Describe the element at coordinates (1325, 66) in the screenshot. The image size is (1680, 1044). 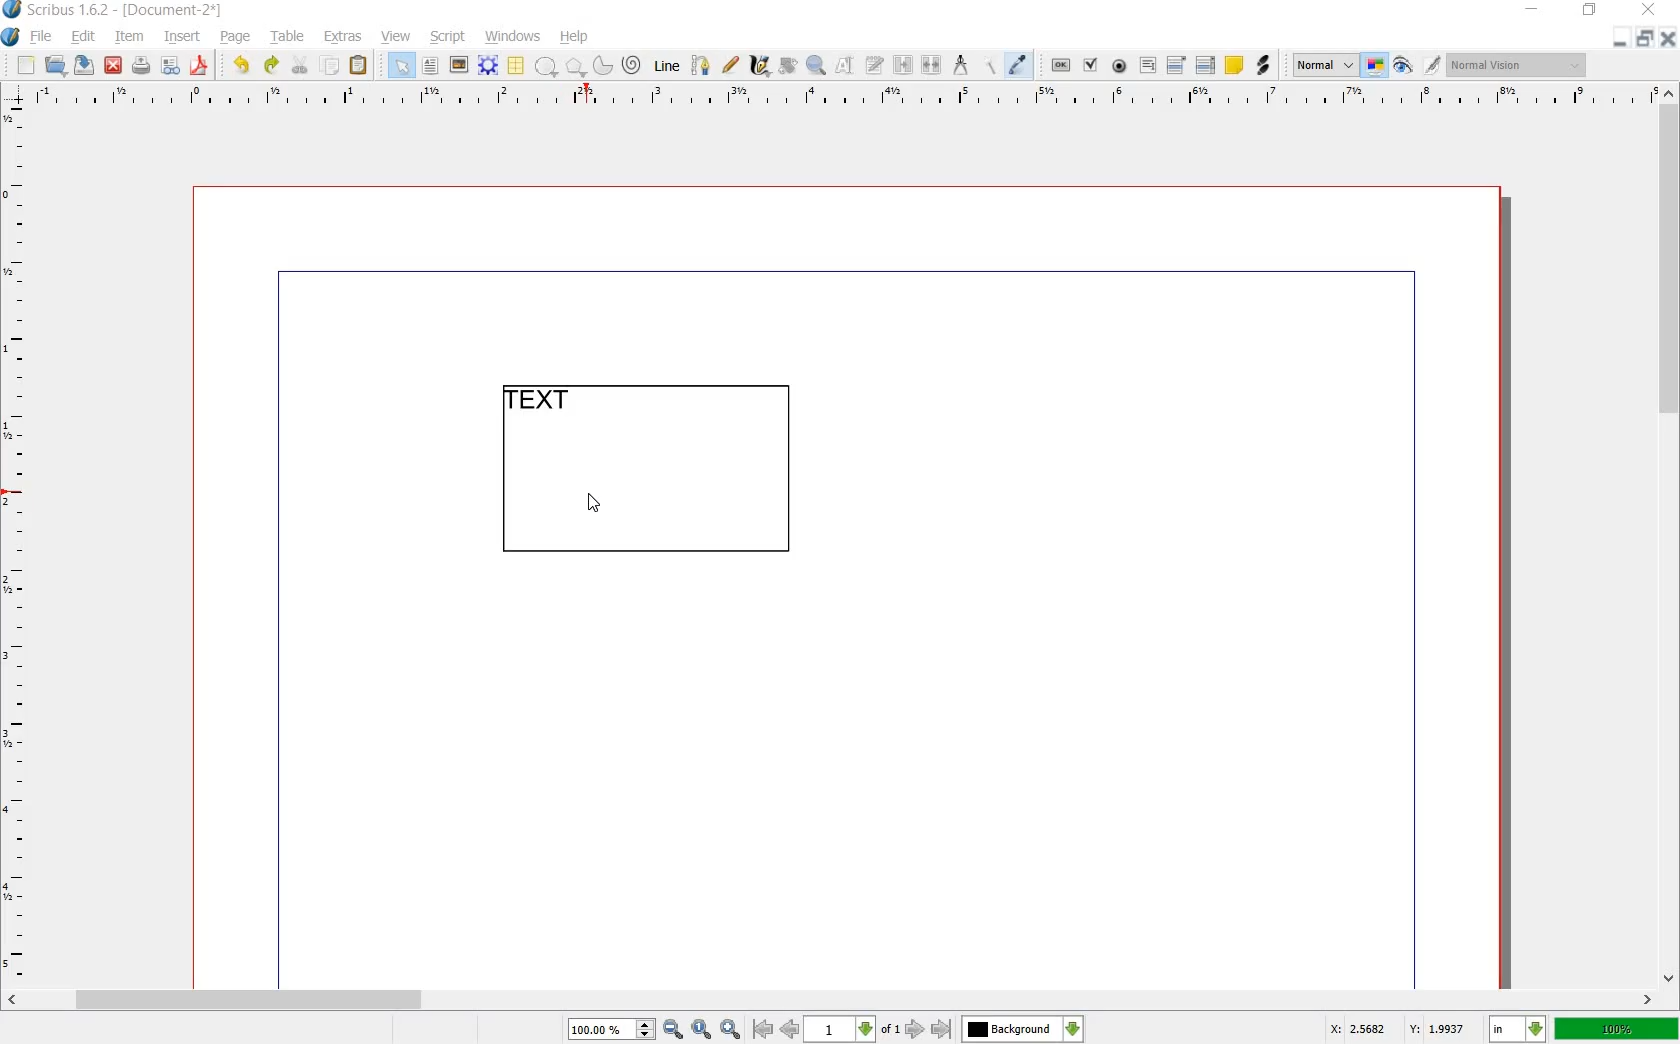
I see `normal` at that location.